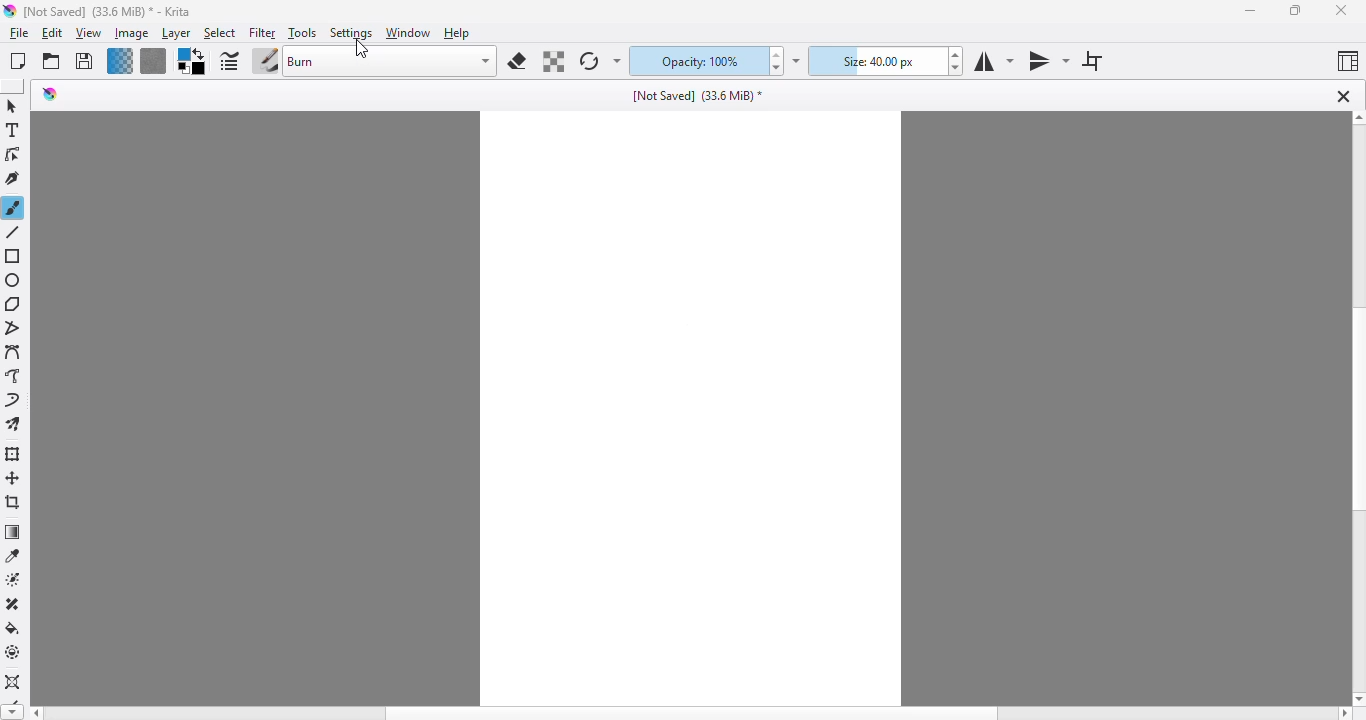  I want to click on title, so click(108, 11).